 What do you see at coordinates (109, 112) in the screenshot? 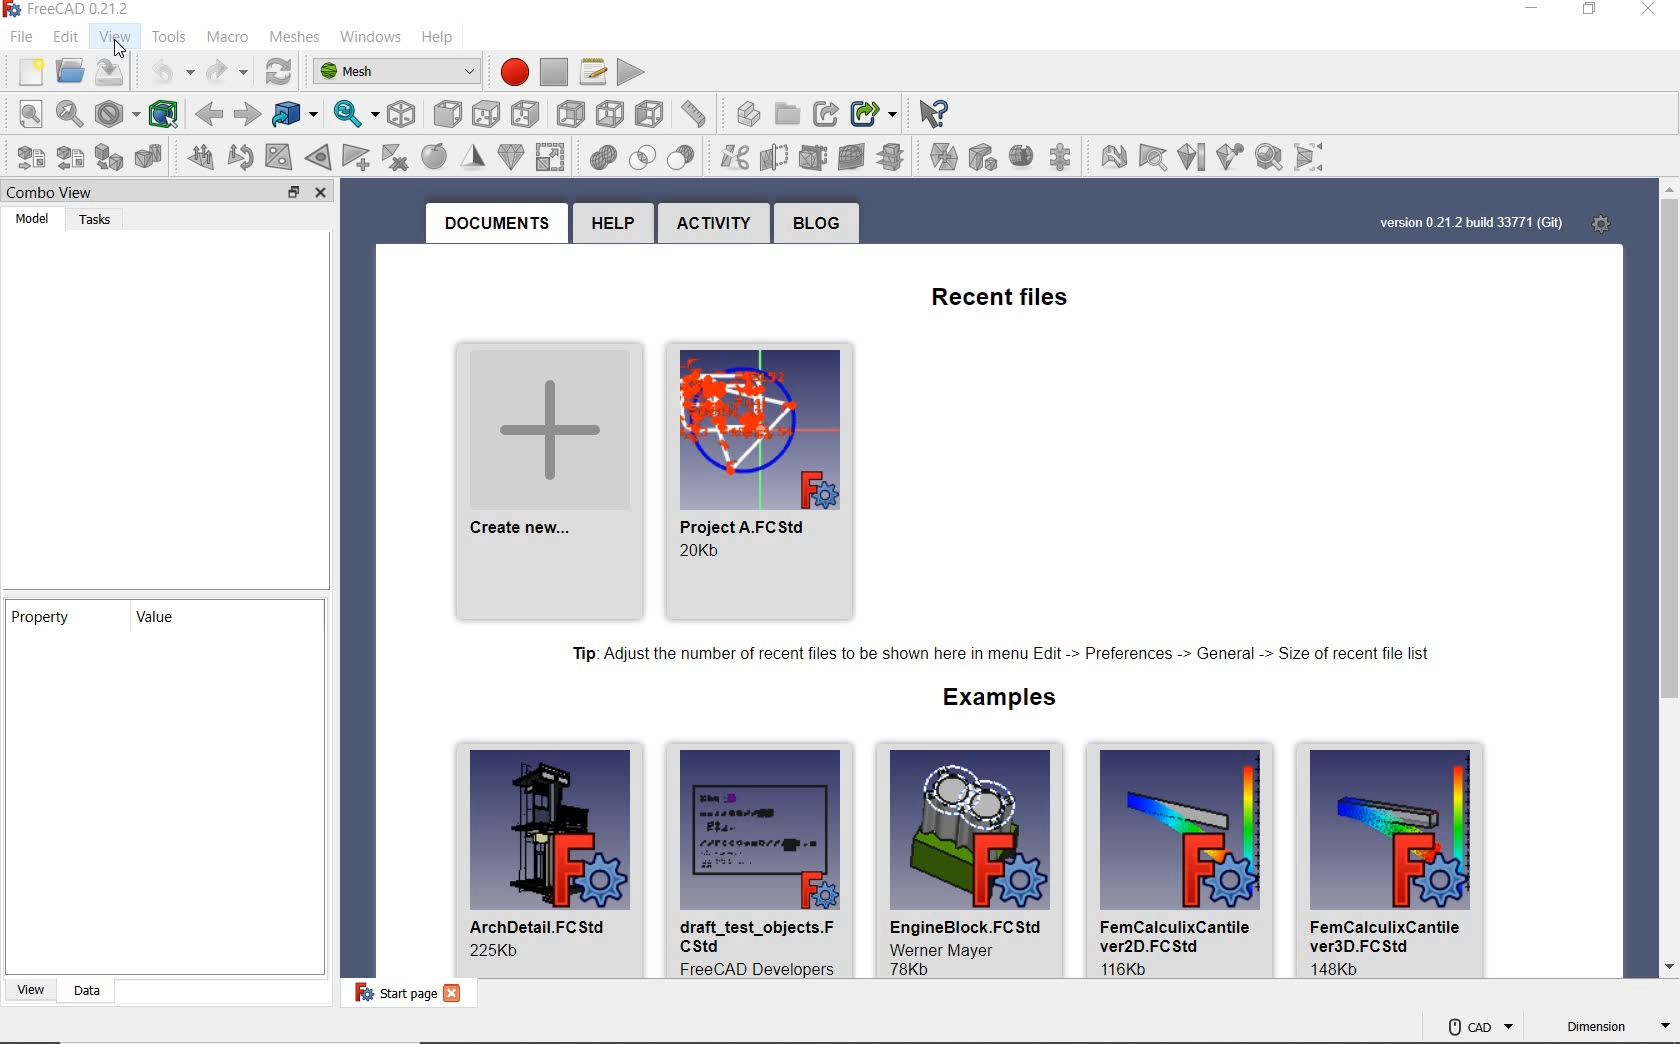
I see `draw style` at bounding box center [109, 112].